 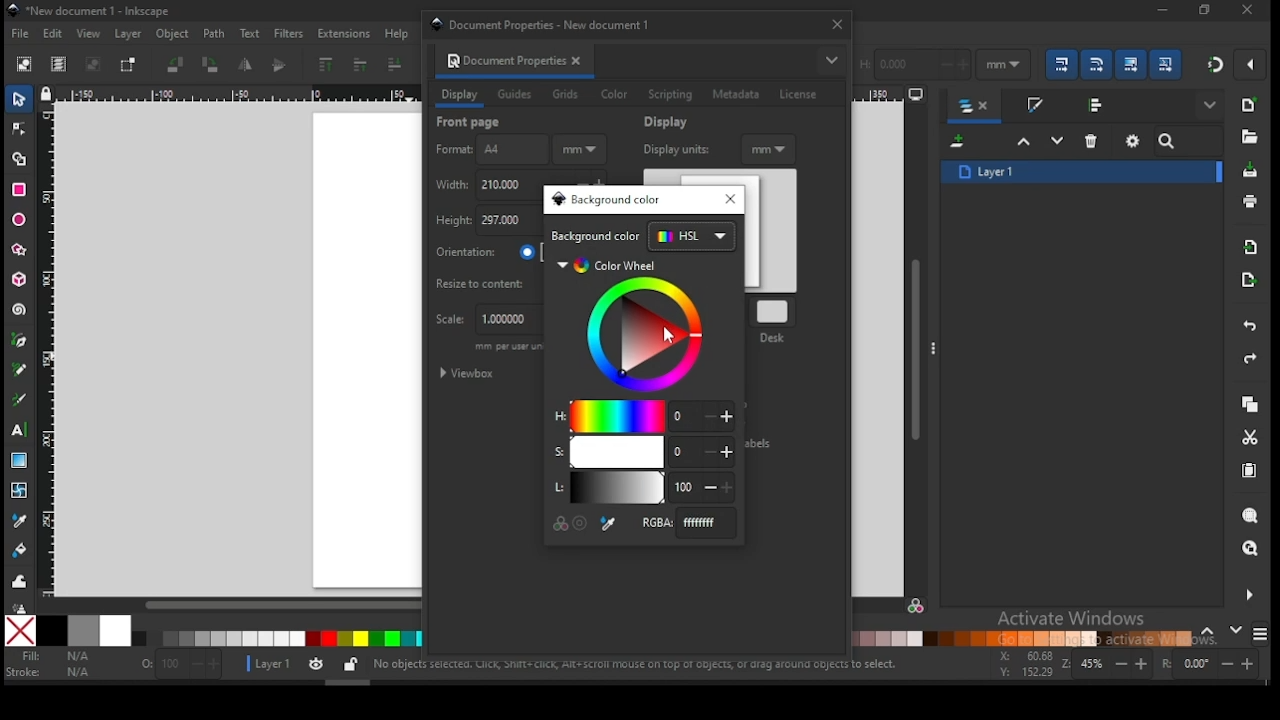 What do you see at coordinates (687, 522) in the screenshot?
I see `rgba` at bounding box center [687, 522].